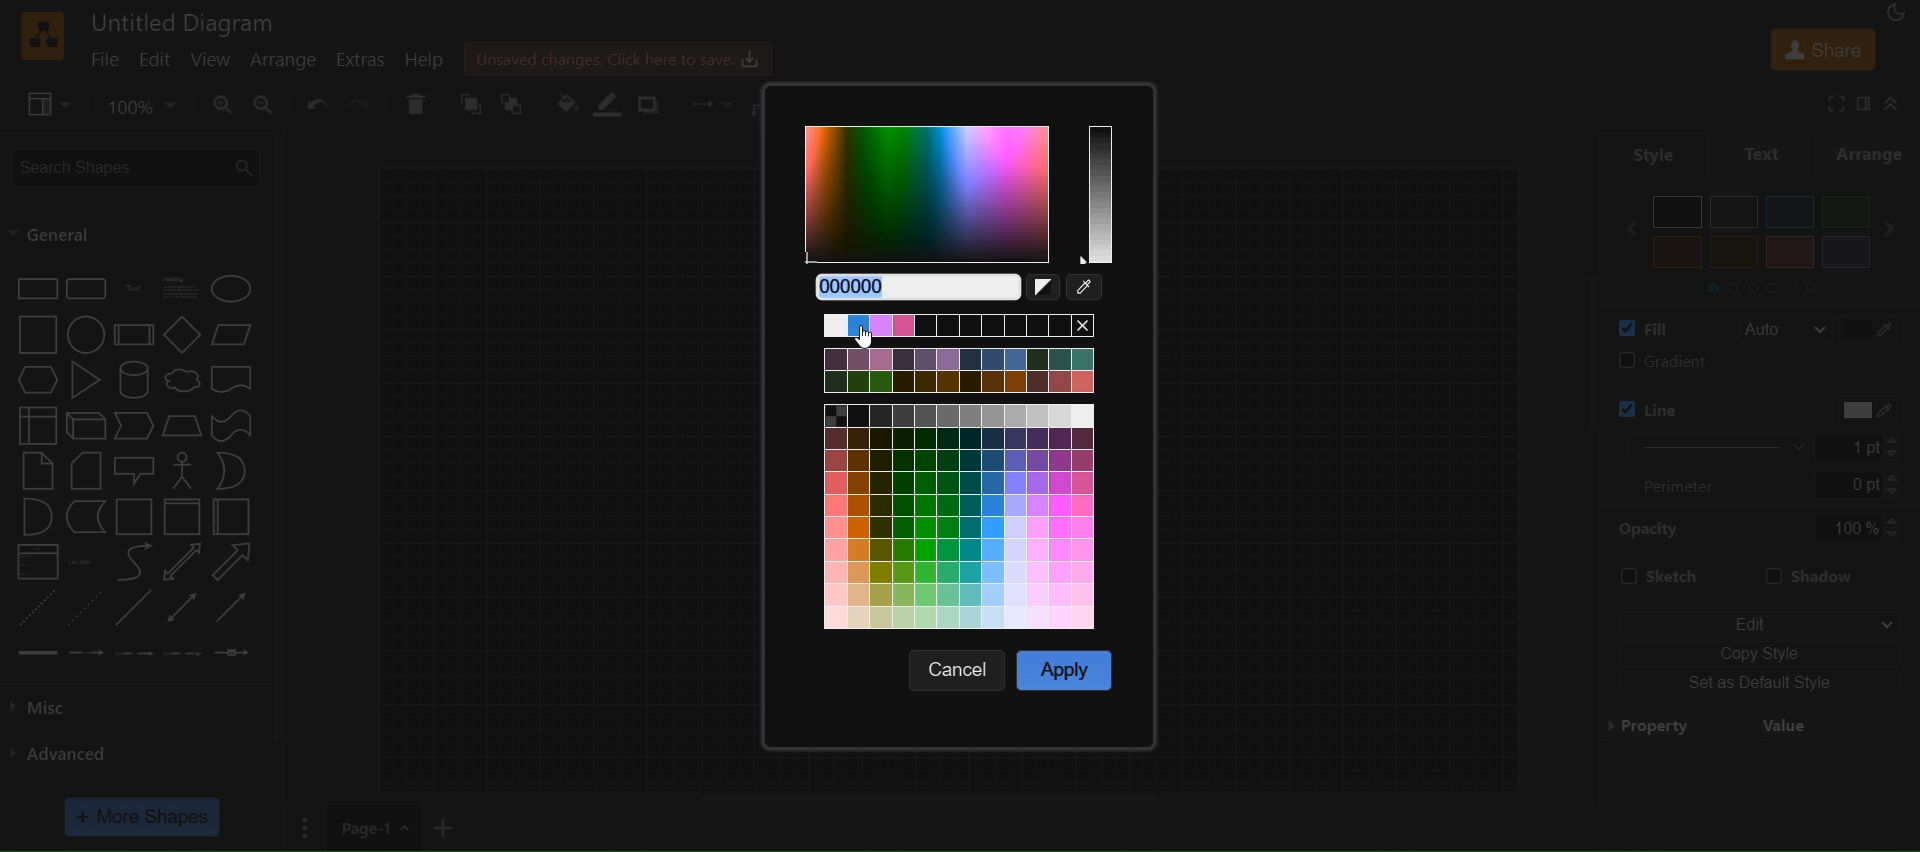 This screenshot has width=1920, height=852. I want to click on zoom in, so click(222, 105).